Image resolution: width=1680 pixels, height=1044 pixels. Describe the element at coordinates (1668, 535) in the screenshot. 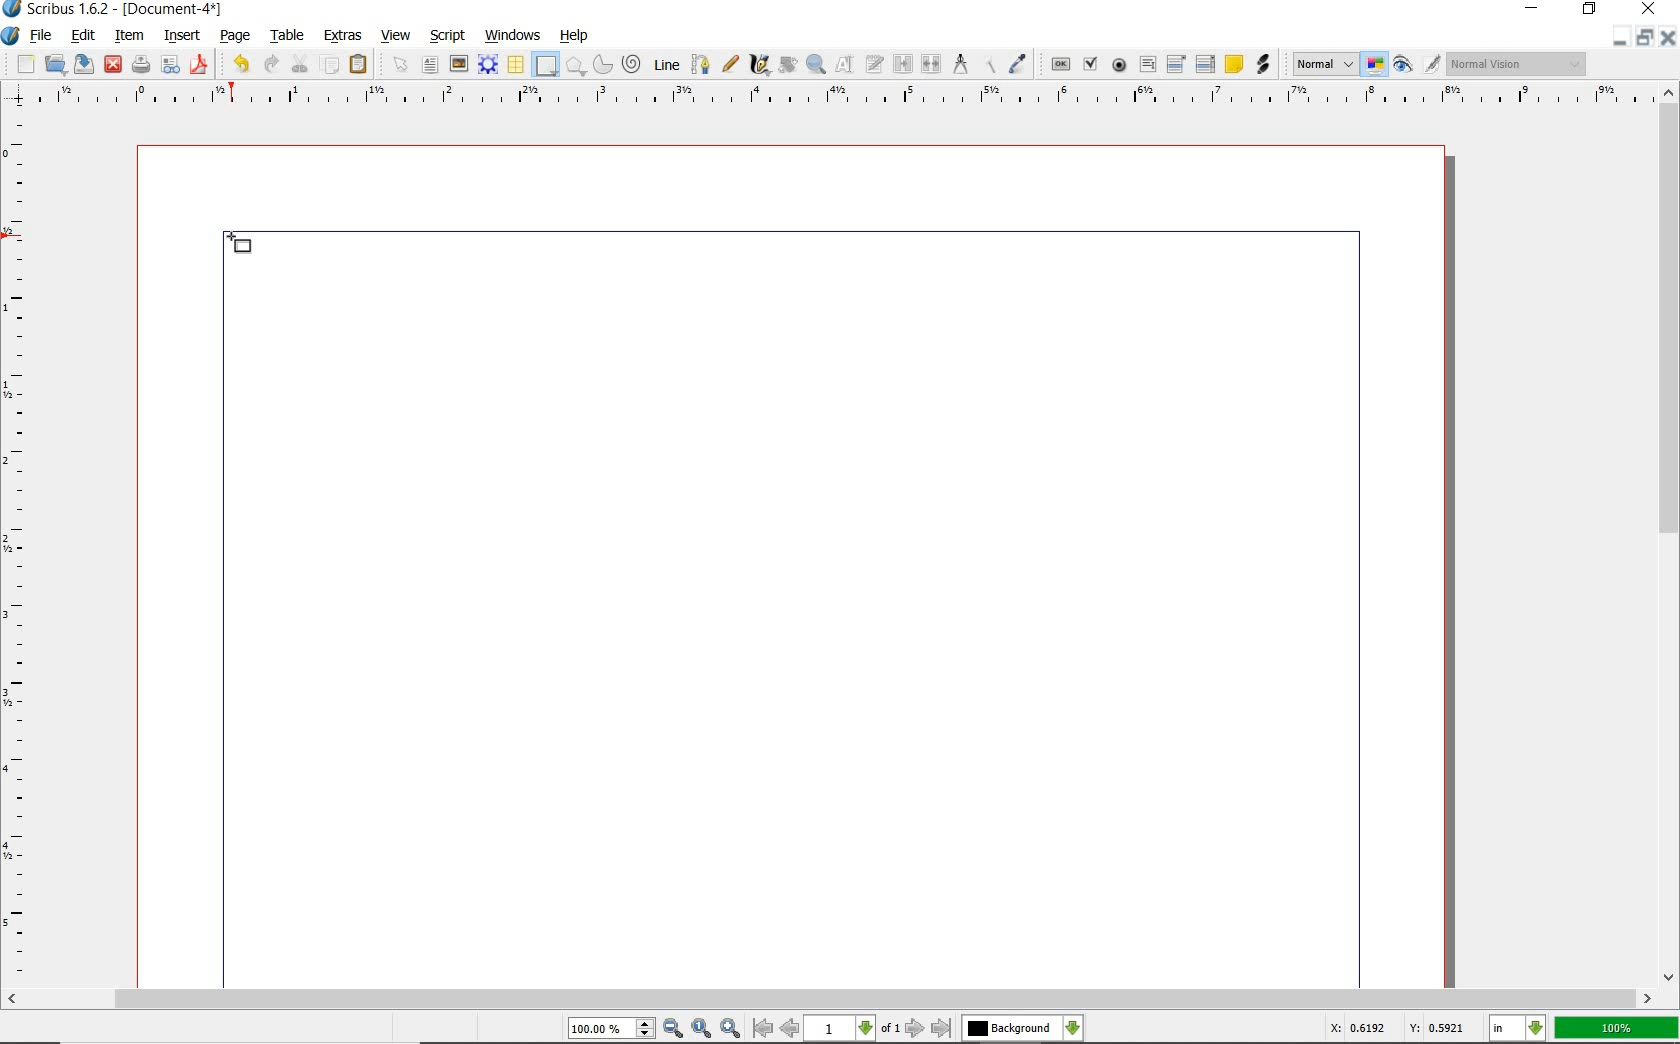

I see `scrollbar` at that location.